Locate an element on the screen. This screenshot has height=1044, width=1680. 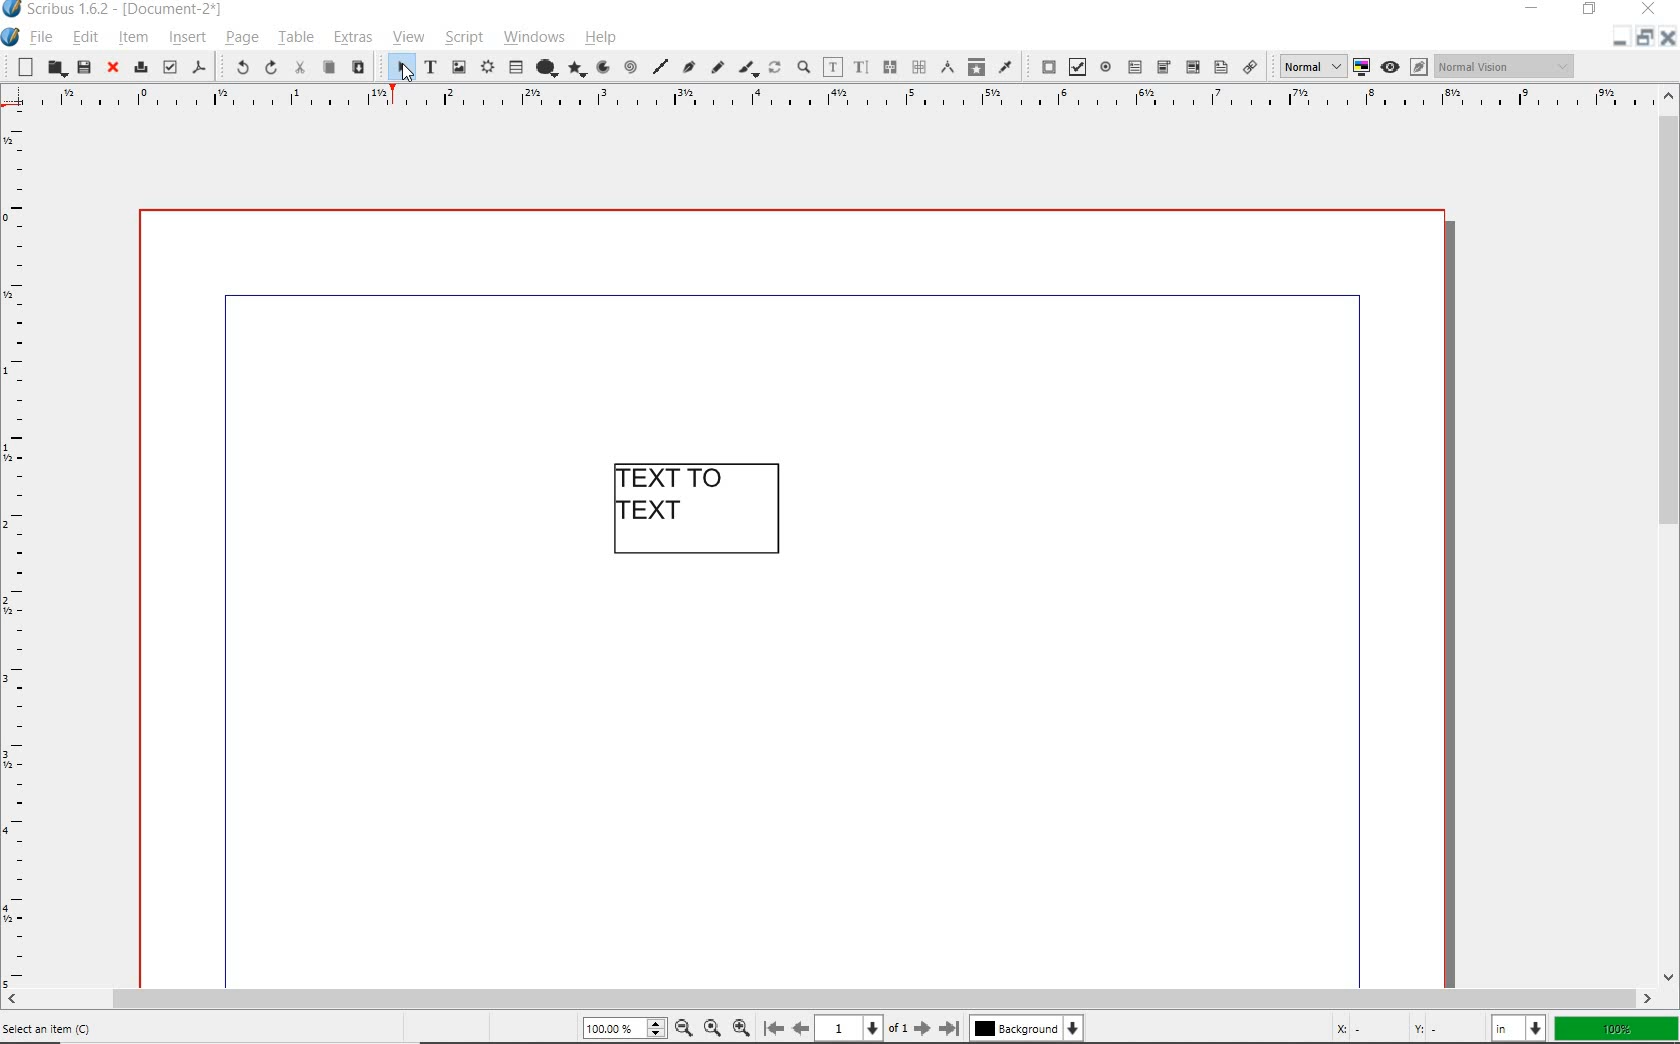
script is located at coordinates (464, 37).